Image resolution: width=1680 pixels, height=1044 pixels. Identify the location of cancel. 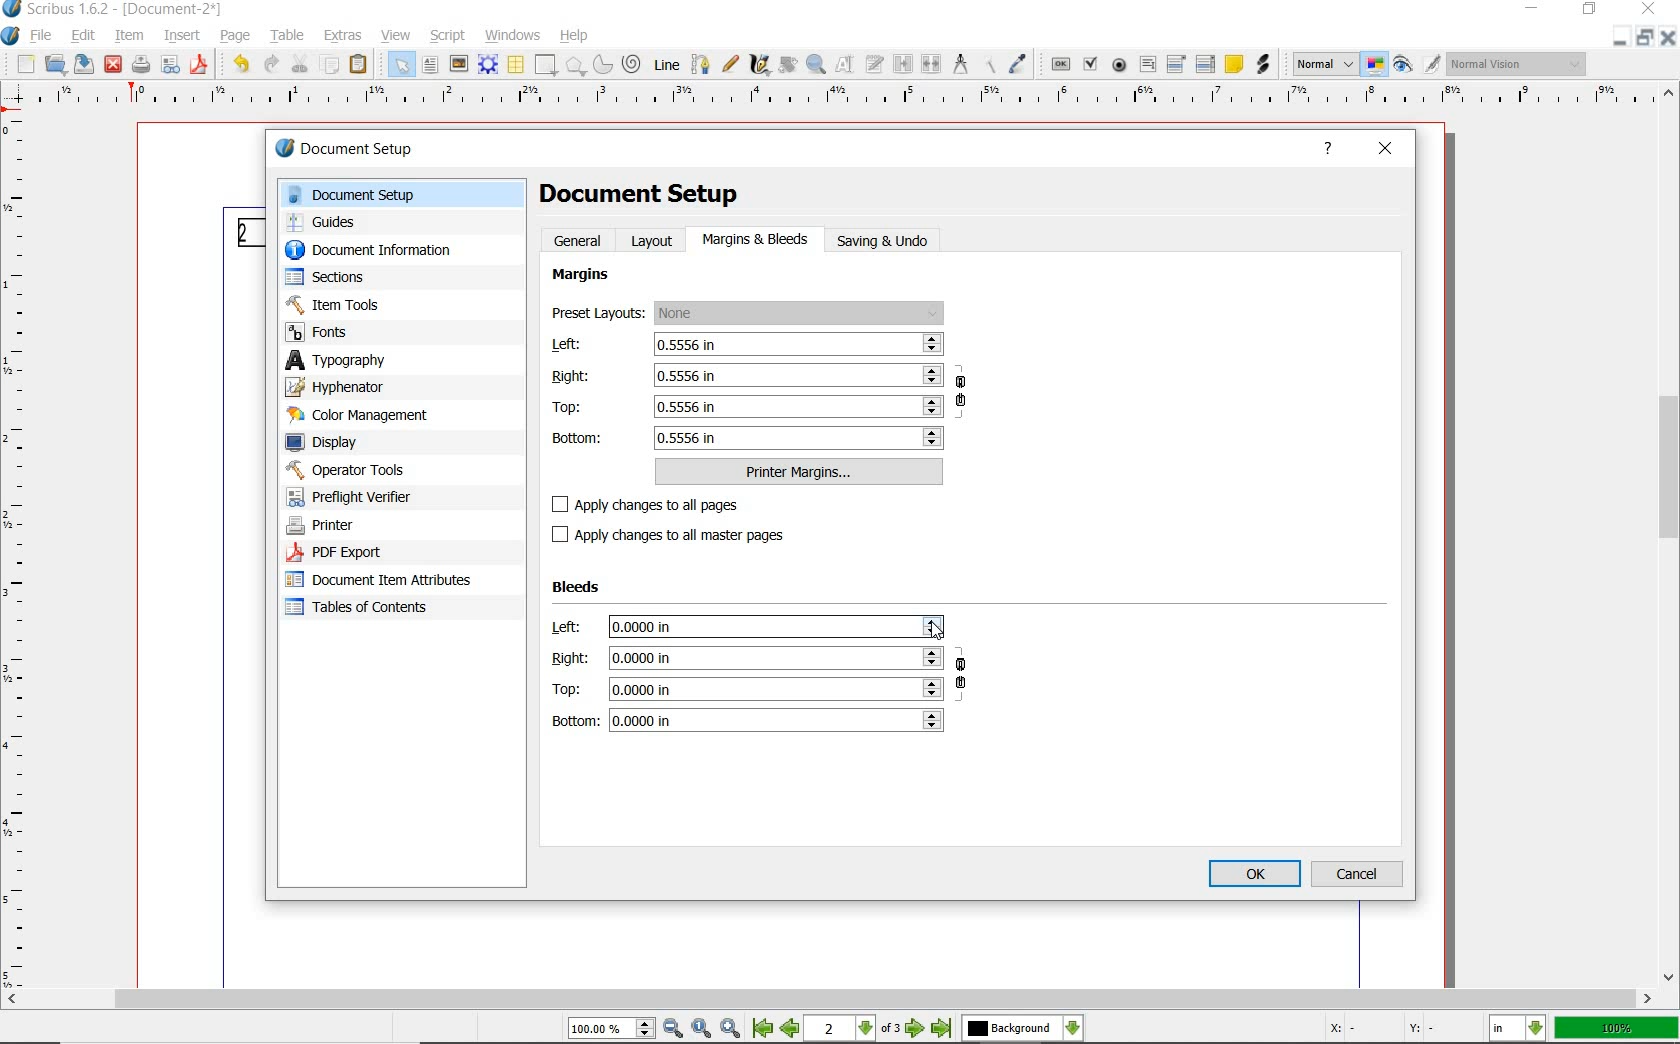
(1360, 873).